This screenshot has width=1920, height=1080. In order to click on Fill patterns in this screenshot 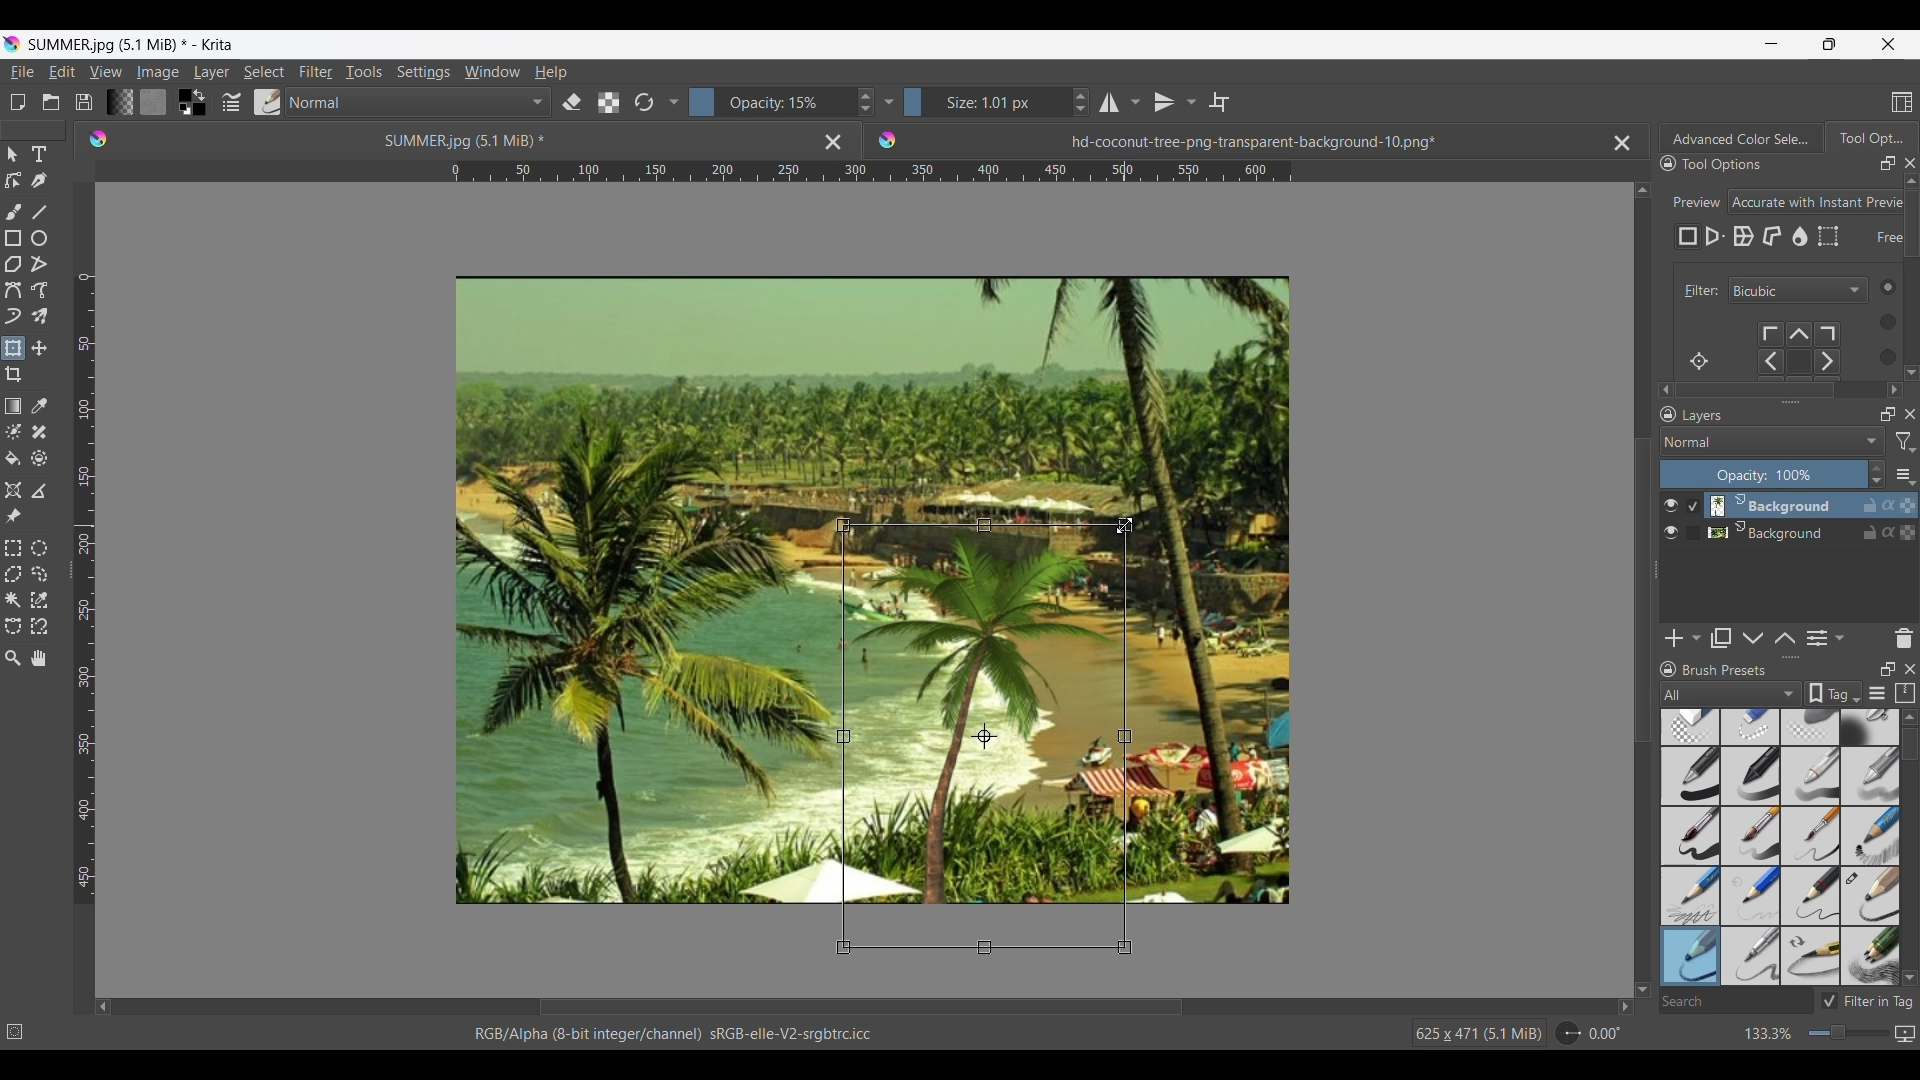, I will do `click(153, 102)`.